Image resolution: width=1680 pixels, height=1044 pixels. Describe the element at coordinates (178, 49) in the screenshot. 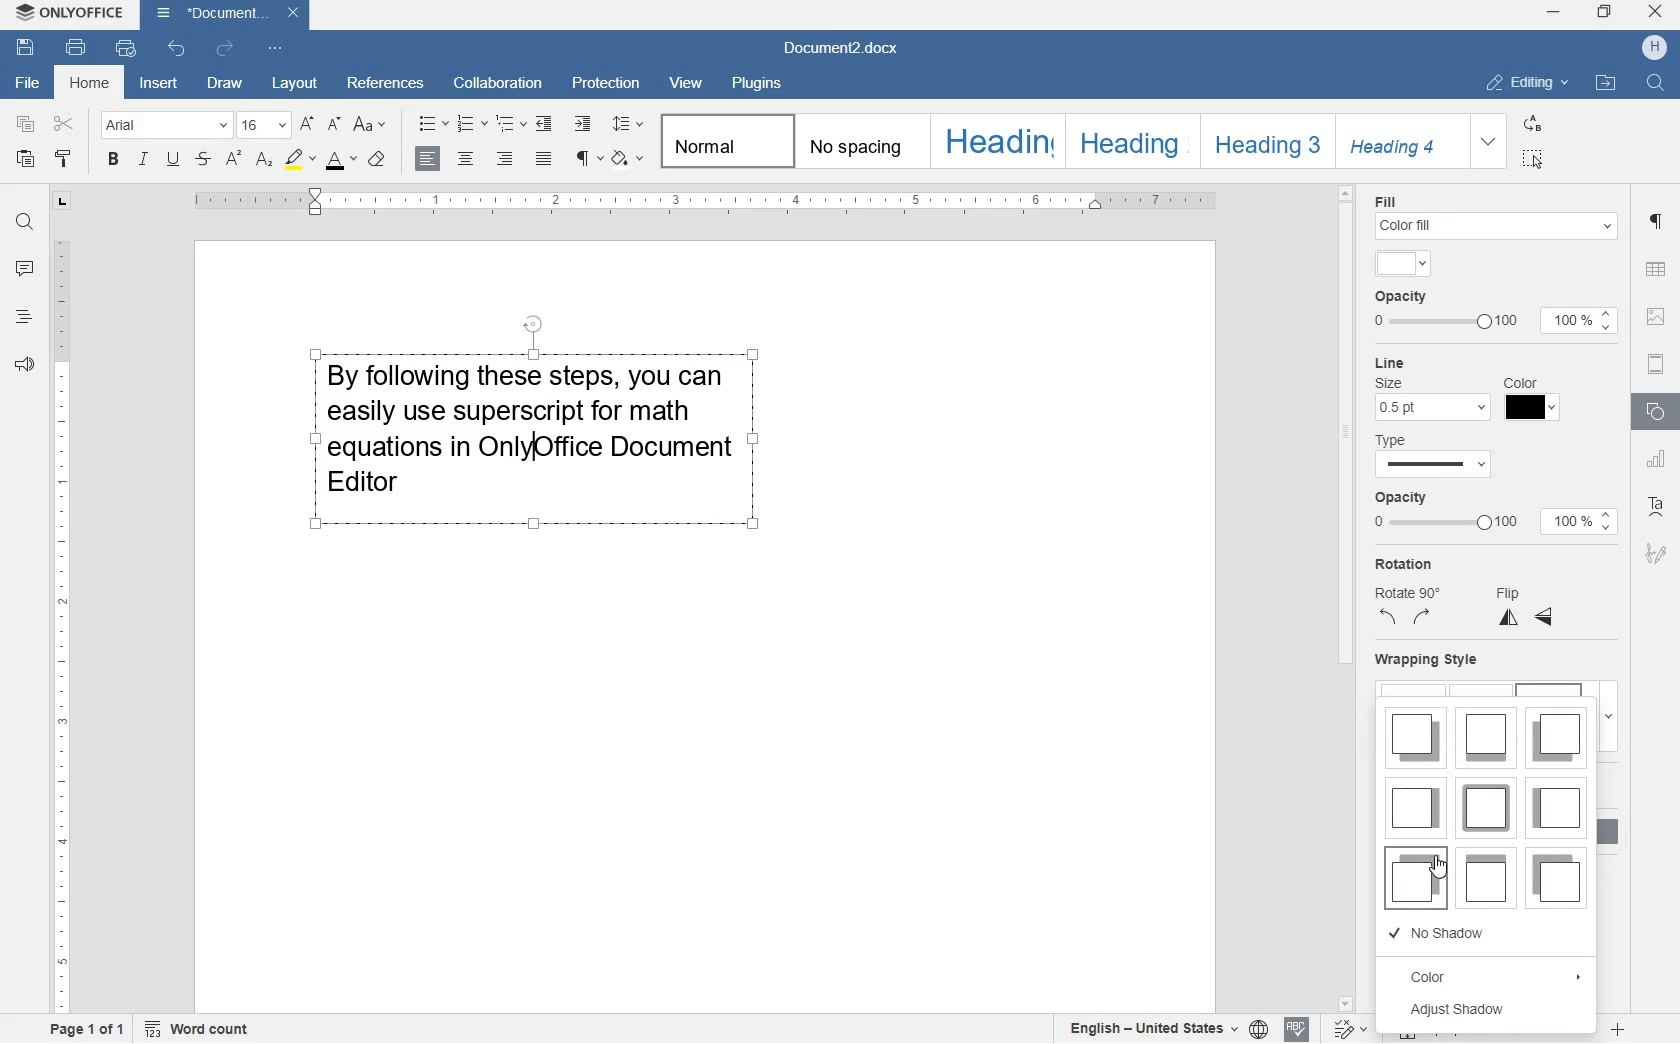

I see `undo` at that location.